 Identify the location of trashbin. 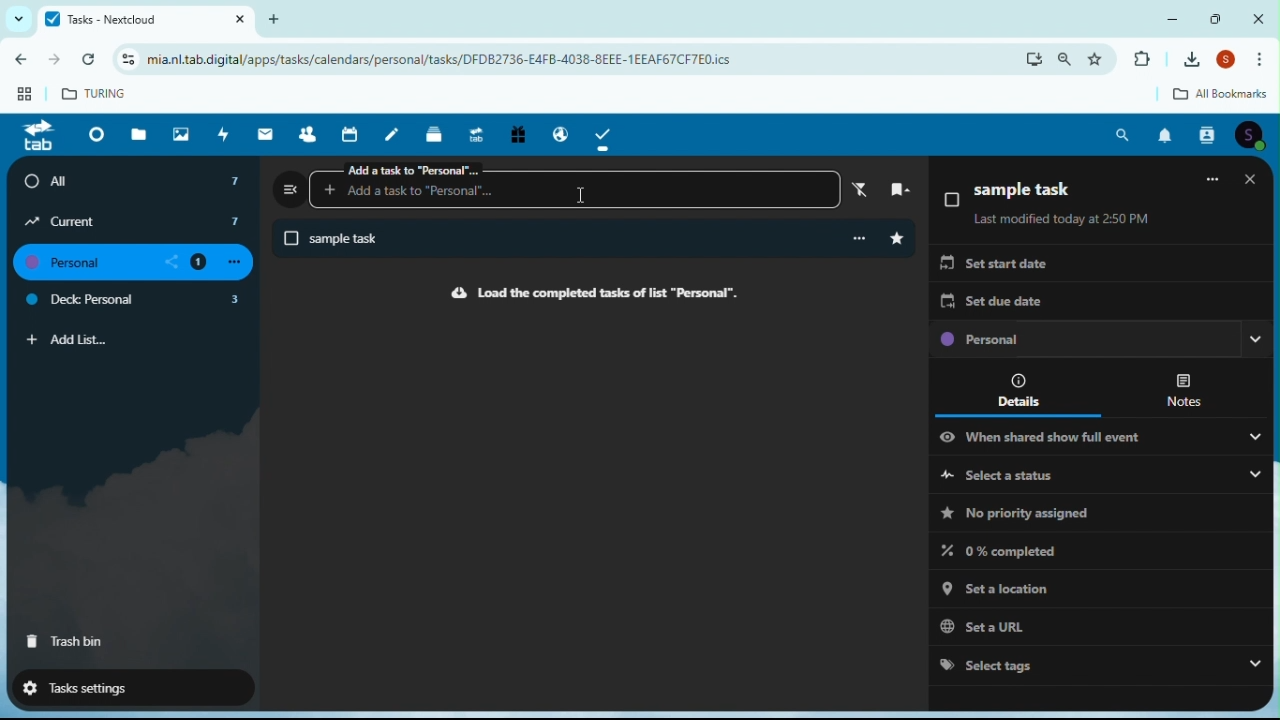
(66, 642).